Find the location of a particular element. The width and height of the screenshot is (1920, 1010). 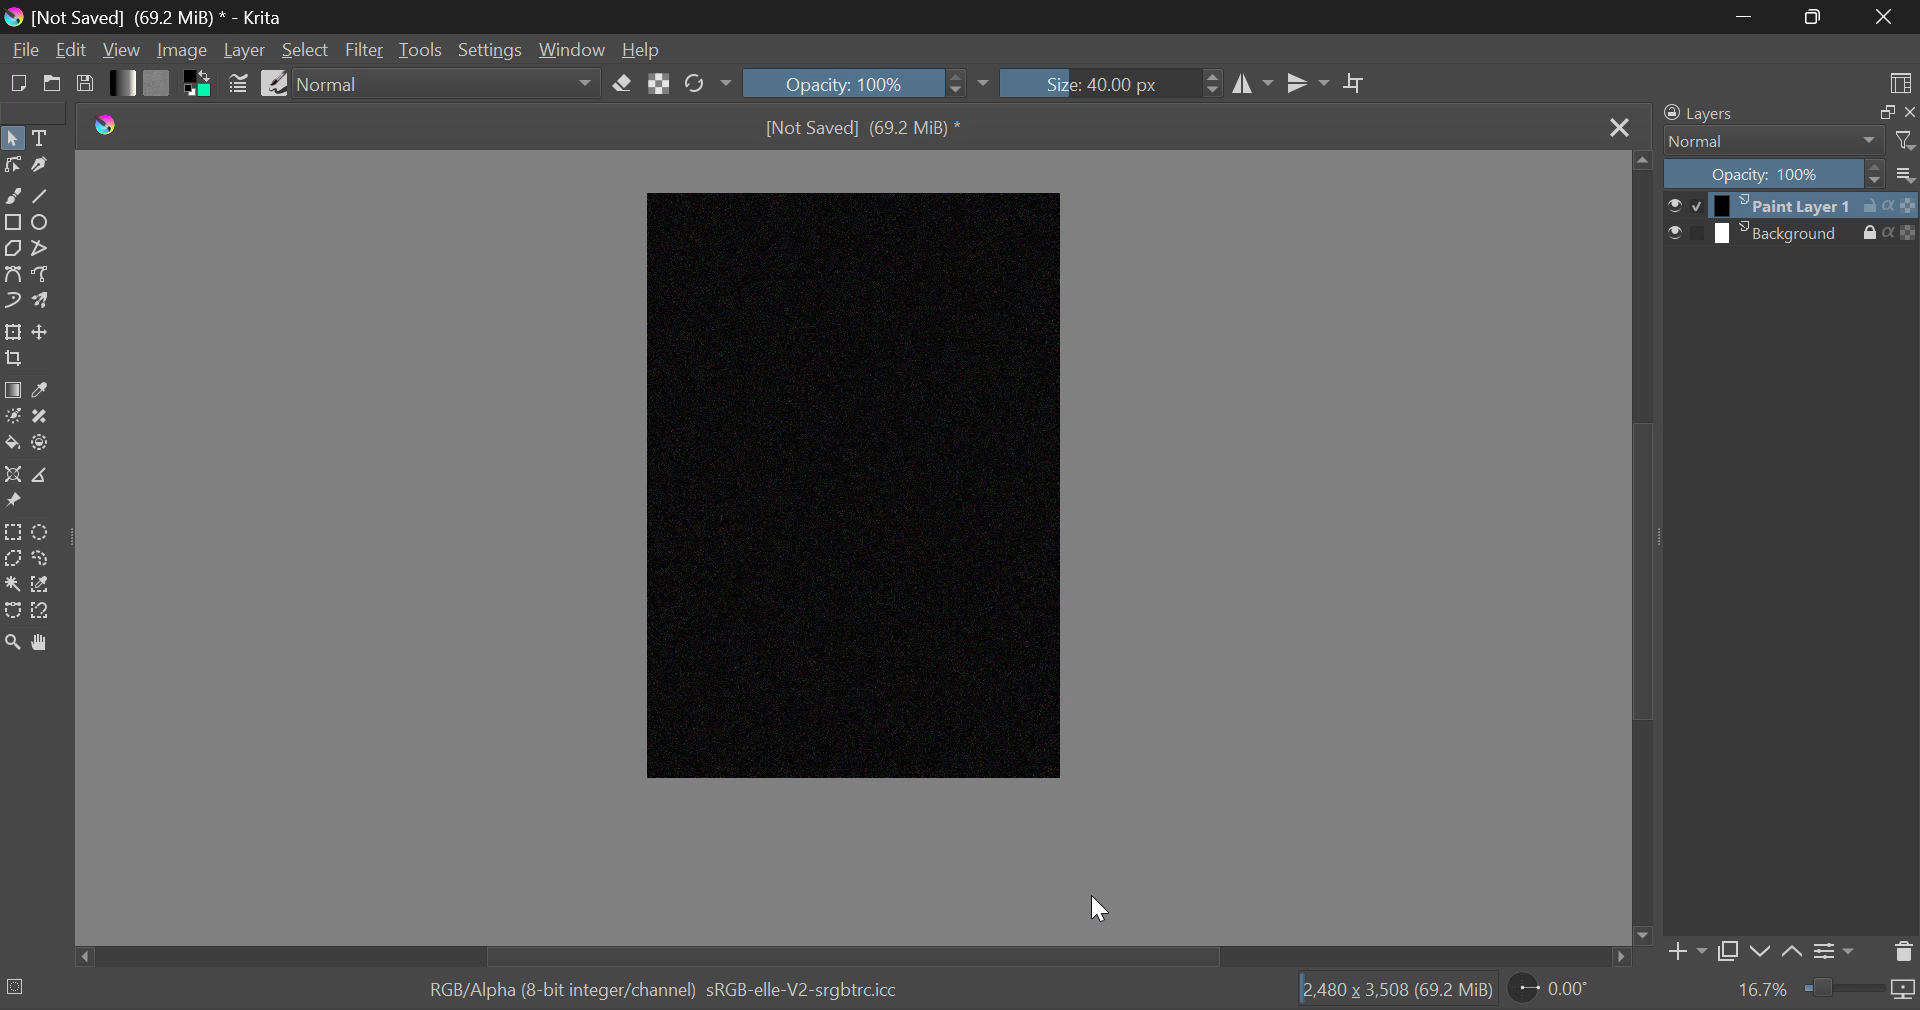

Horizontal Mirror Flip is located at coordinates (1309, 82).